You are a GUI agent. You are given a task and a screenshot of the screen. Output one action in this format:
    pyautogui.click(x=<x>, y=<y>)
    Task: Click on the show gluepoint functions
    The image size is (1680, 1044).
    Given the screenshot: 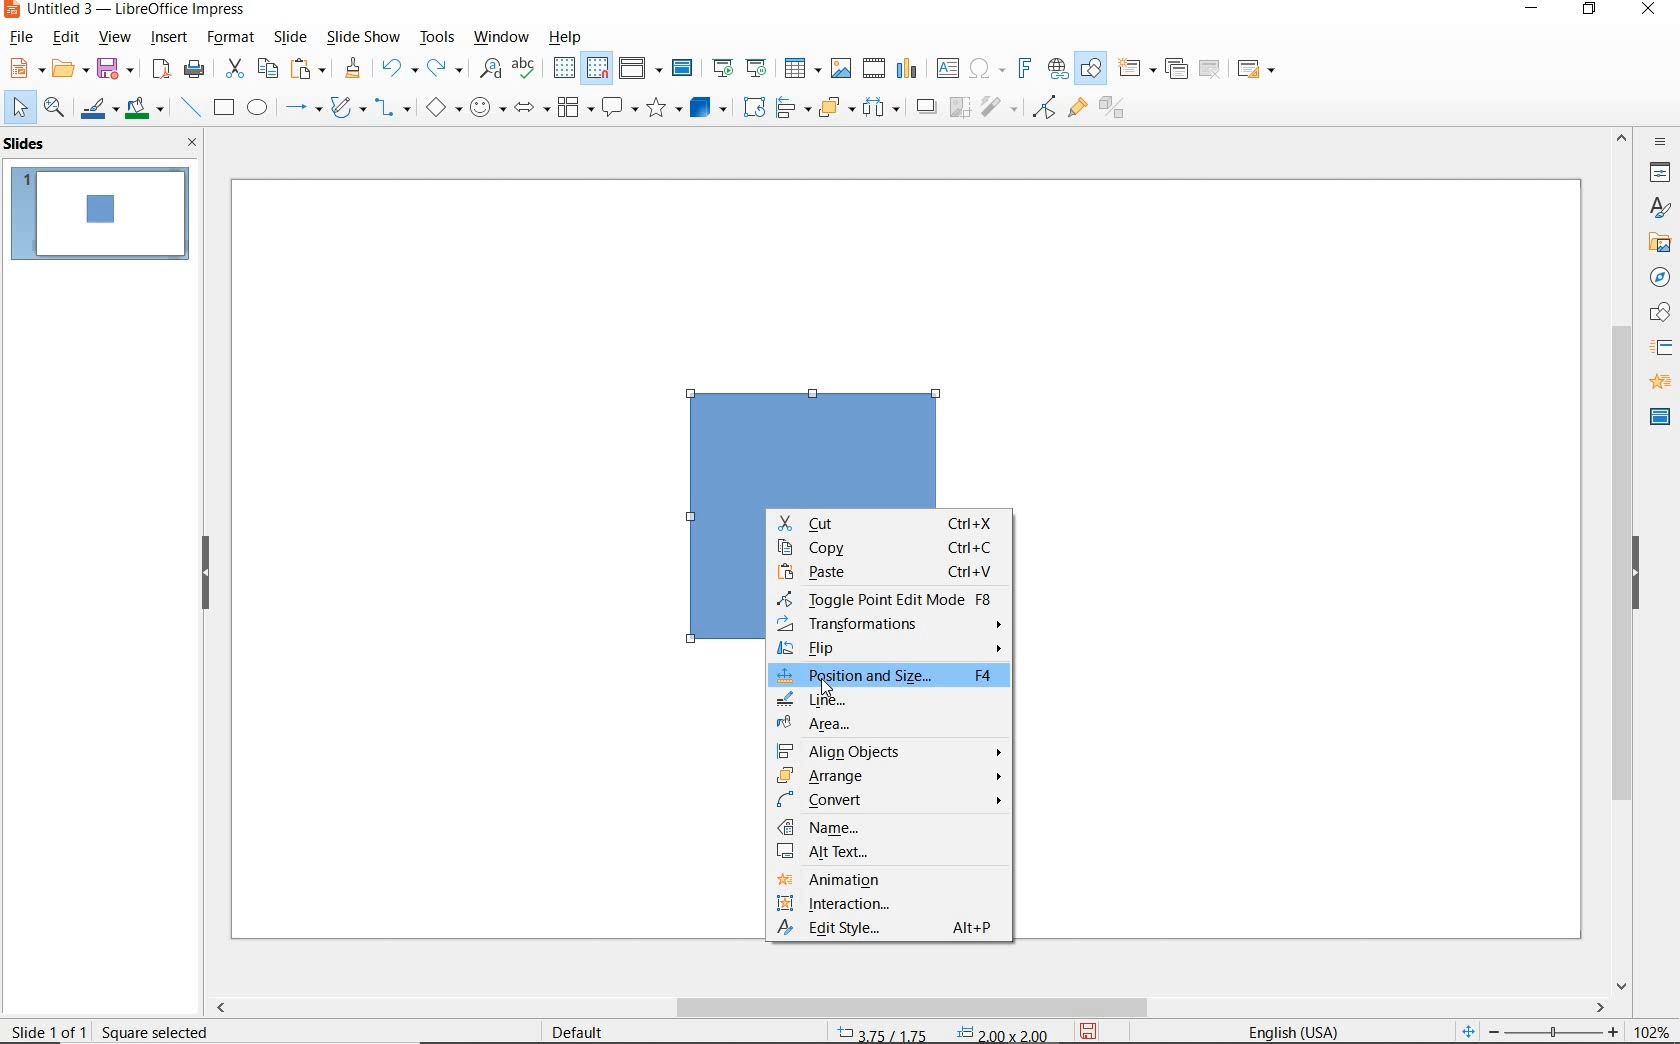 What is the action you would take?
    pyautogui.click(x=1076, y=109)
    